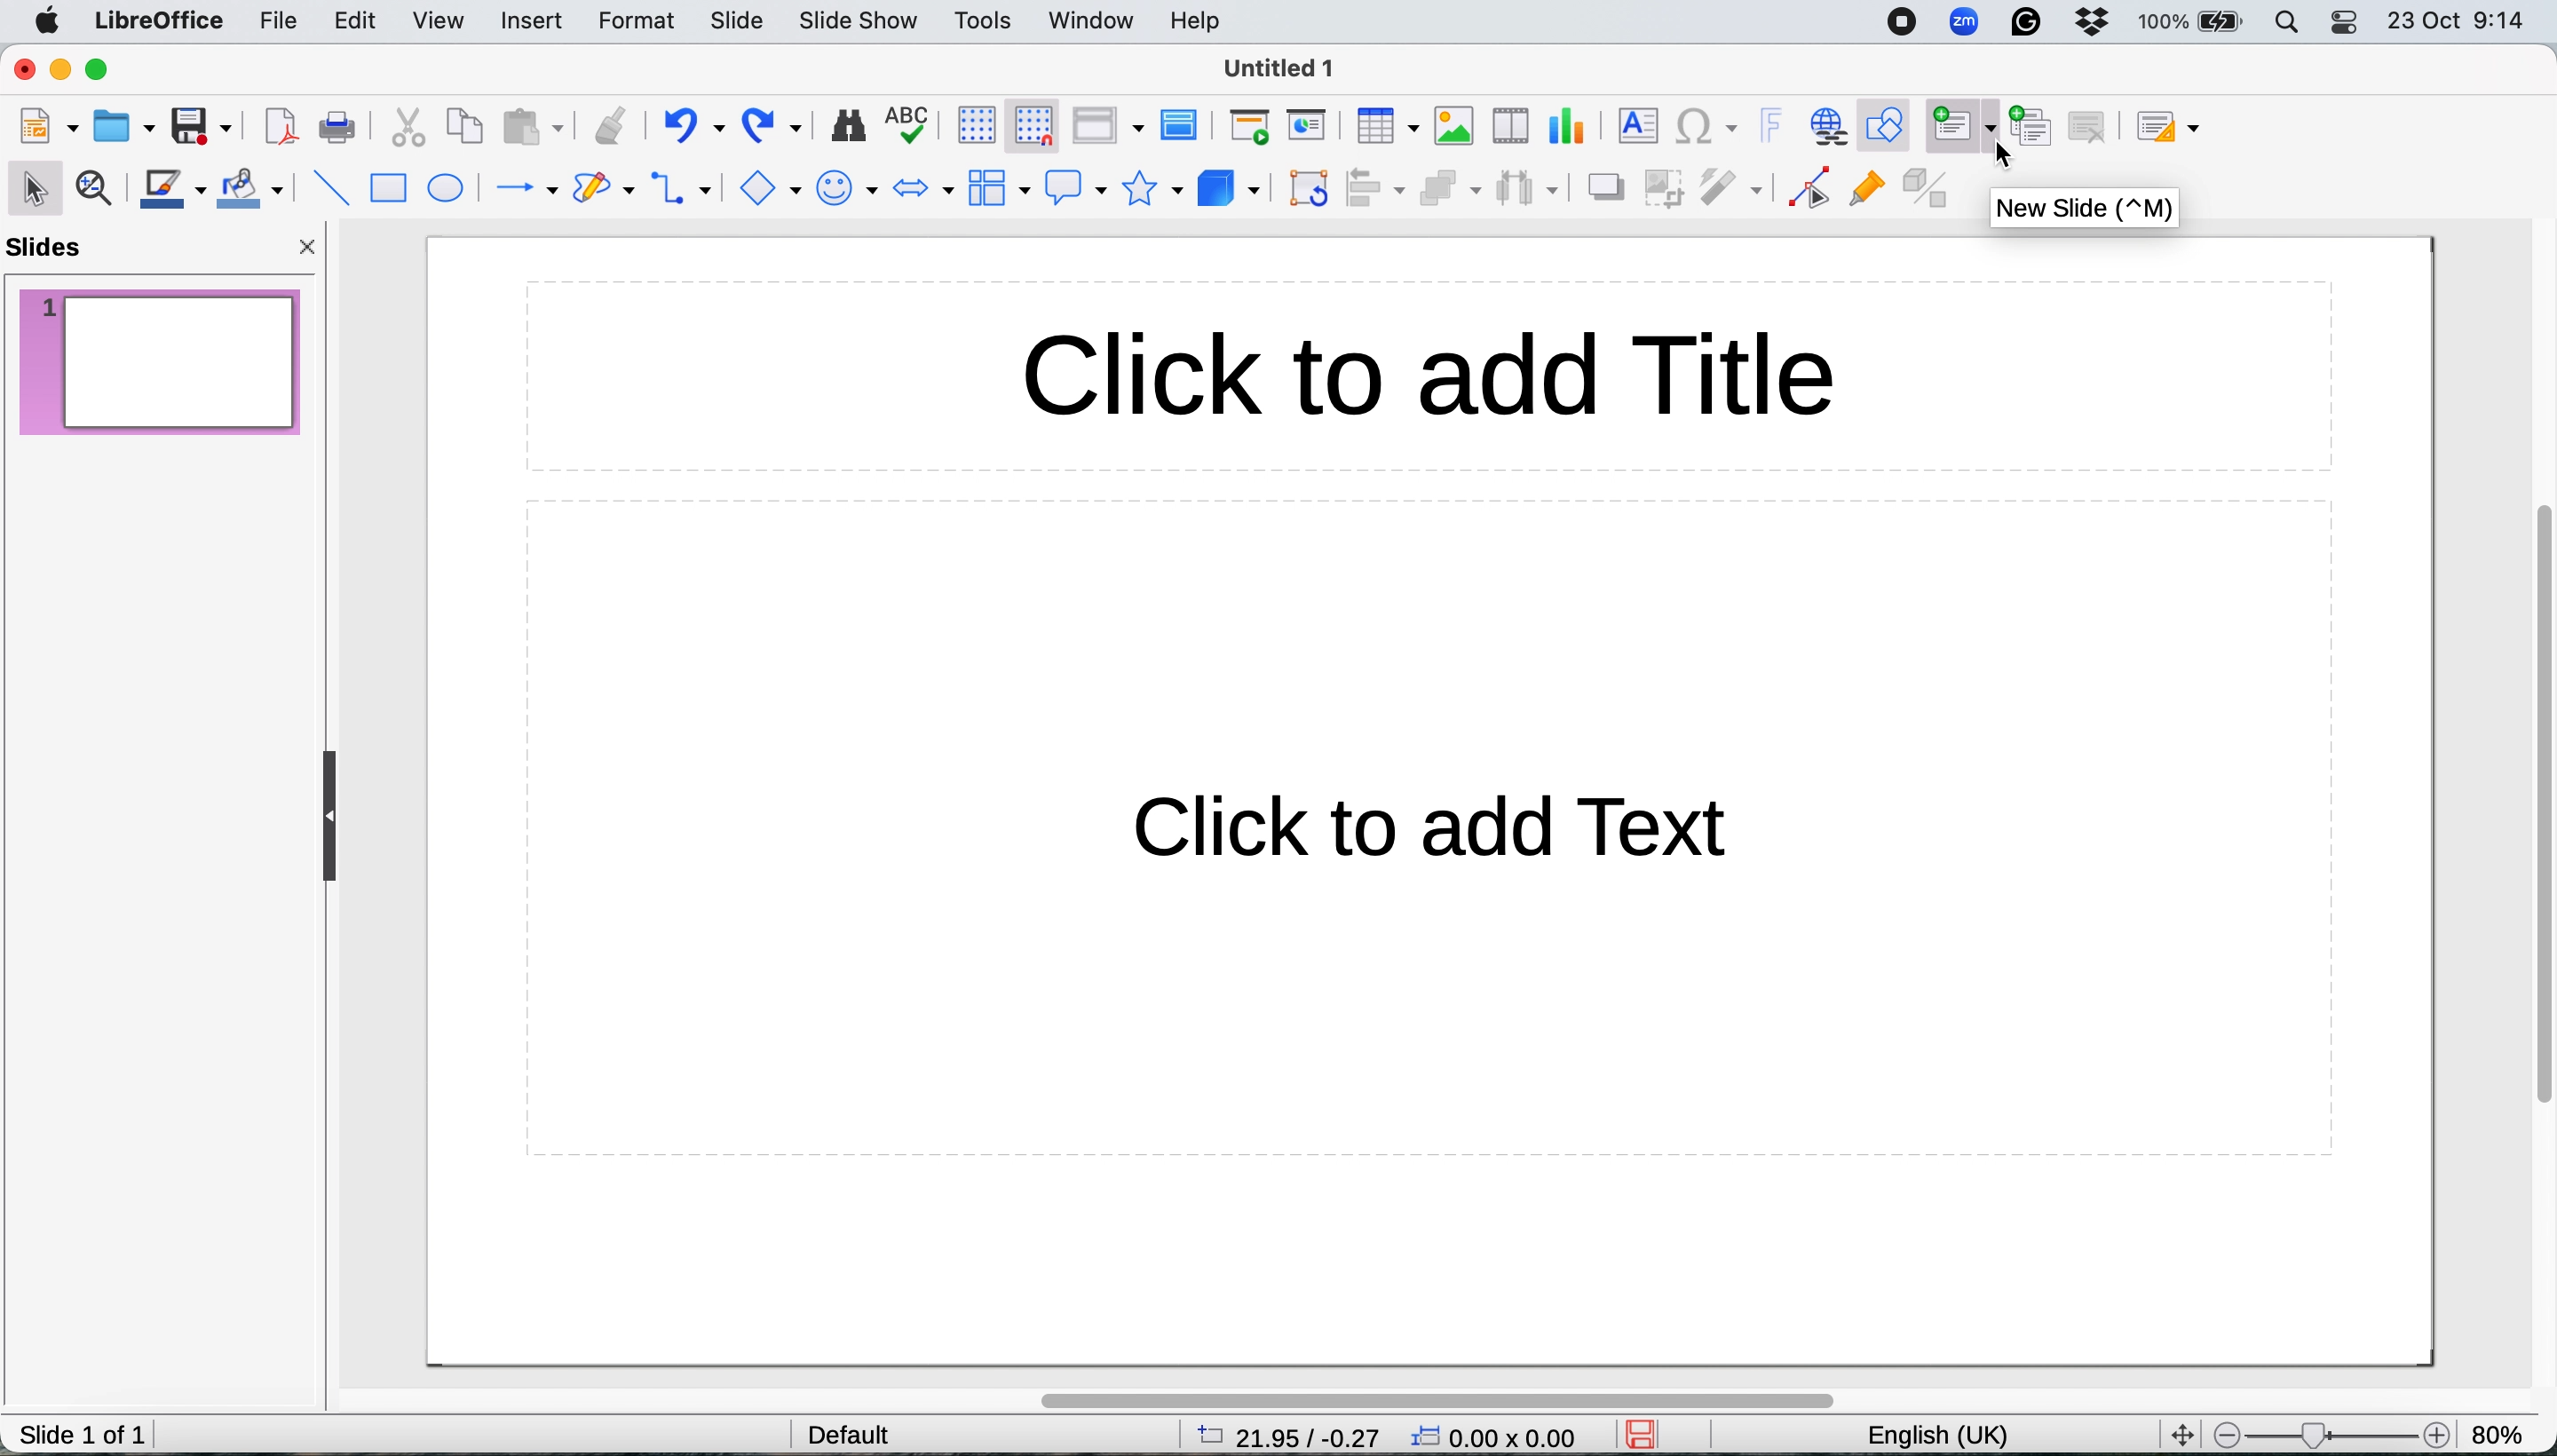 The width and height of the screenshot is (2557, 1456). What do you see at coordinates (1968, 24) in the screenshot?
I see `zoom` at bounding box center [1968, 24].